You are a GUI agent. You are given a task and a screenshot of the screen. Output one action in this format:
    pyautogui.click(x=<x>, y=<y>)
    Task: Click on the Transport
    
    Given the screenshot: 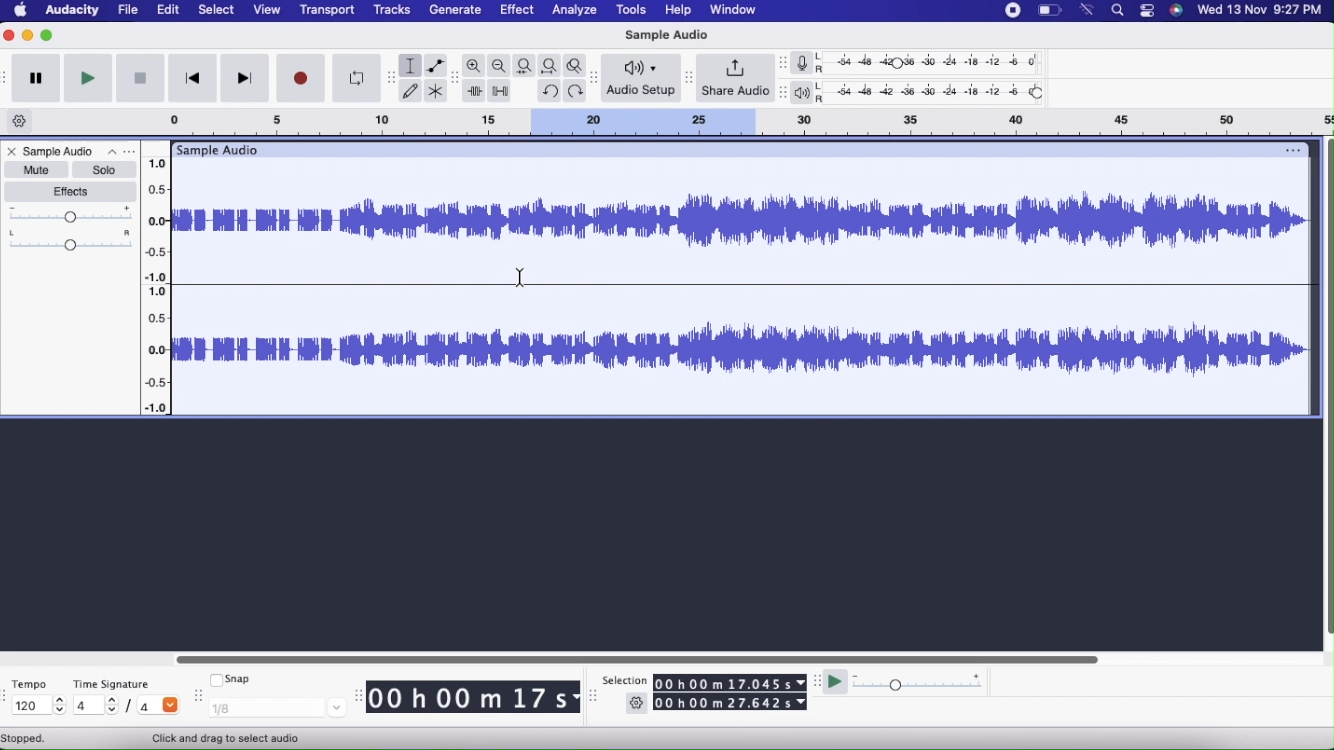 What is the action you would take?
    pyautogui.click(x=326, y=11)
    